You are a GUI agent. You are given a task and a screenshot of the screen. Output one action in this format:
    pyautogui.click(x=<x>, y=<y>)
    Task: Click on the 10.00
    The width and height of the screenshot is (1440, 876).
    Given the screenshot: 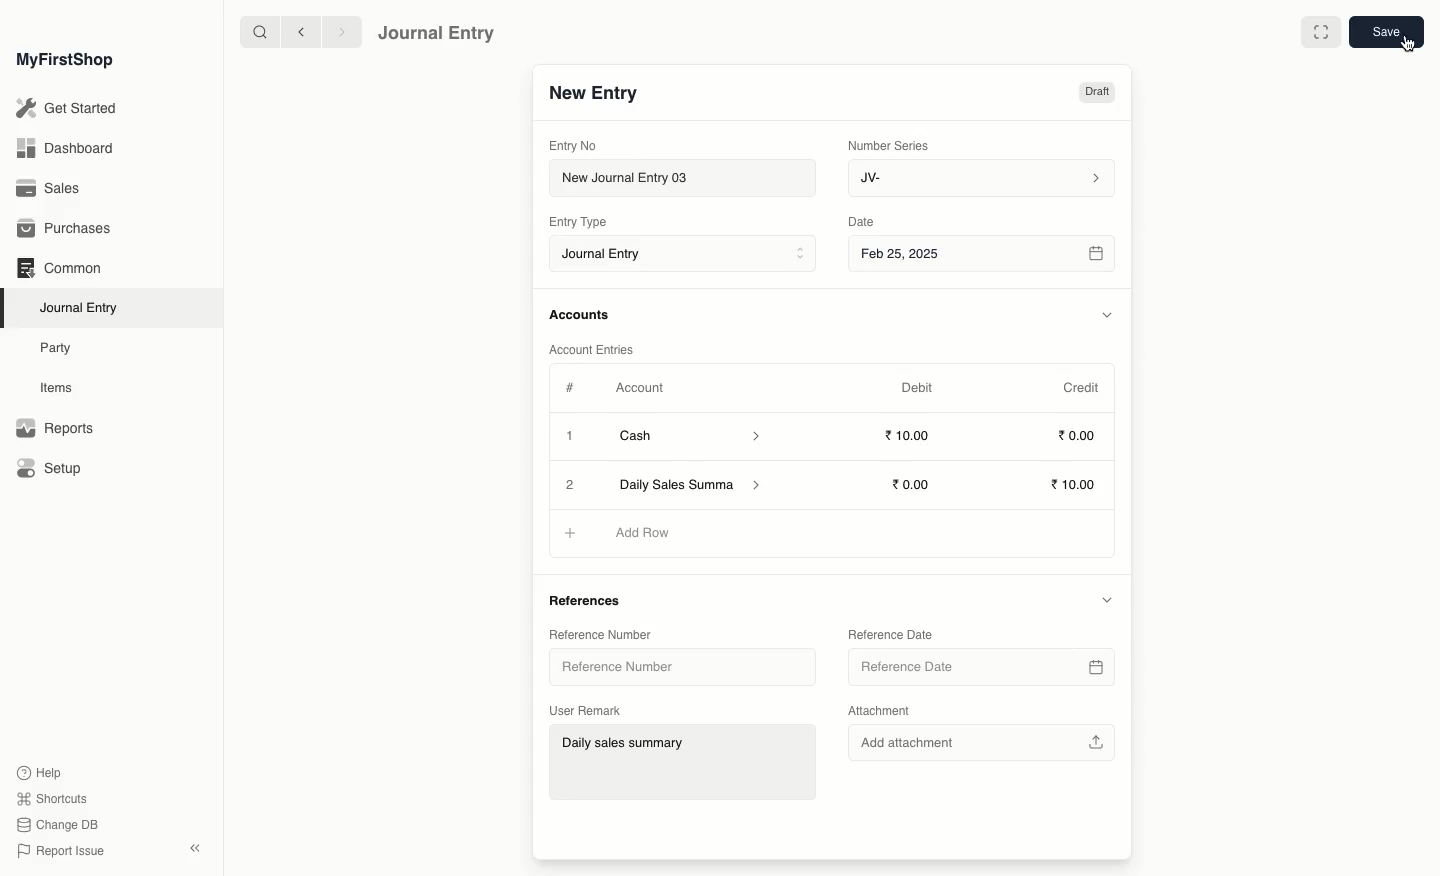 What is the action you would take?
    pyautogui.click(x=1076, y=486)
    